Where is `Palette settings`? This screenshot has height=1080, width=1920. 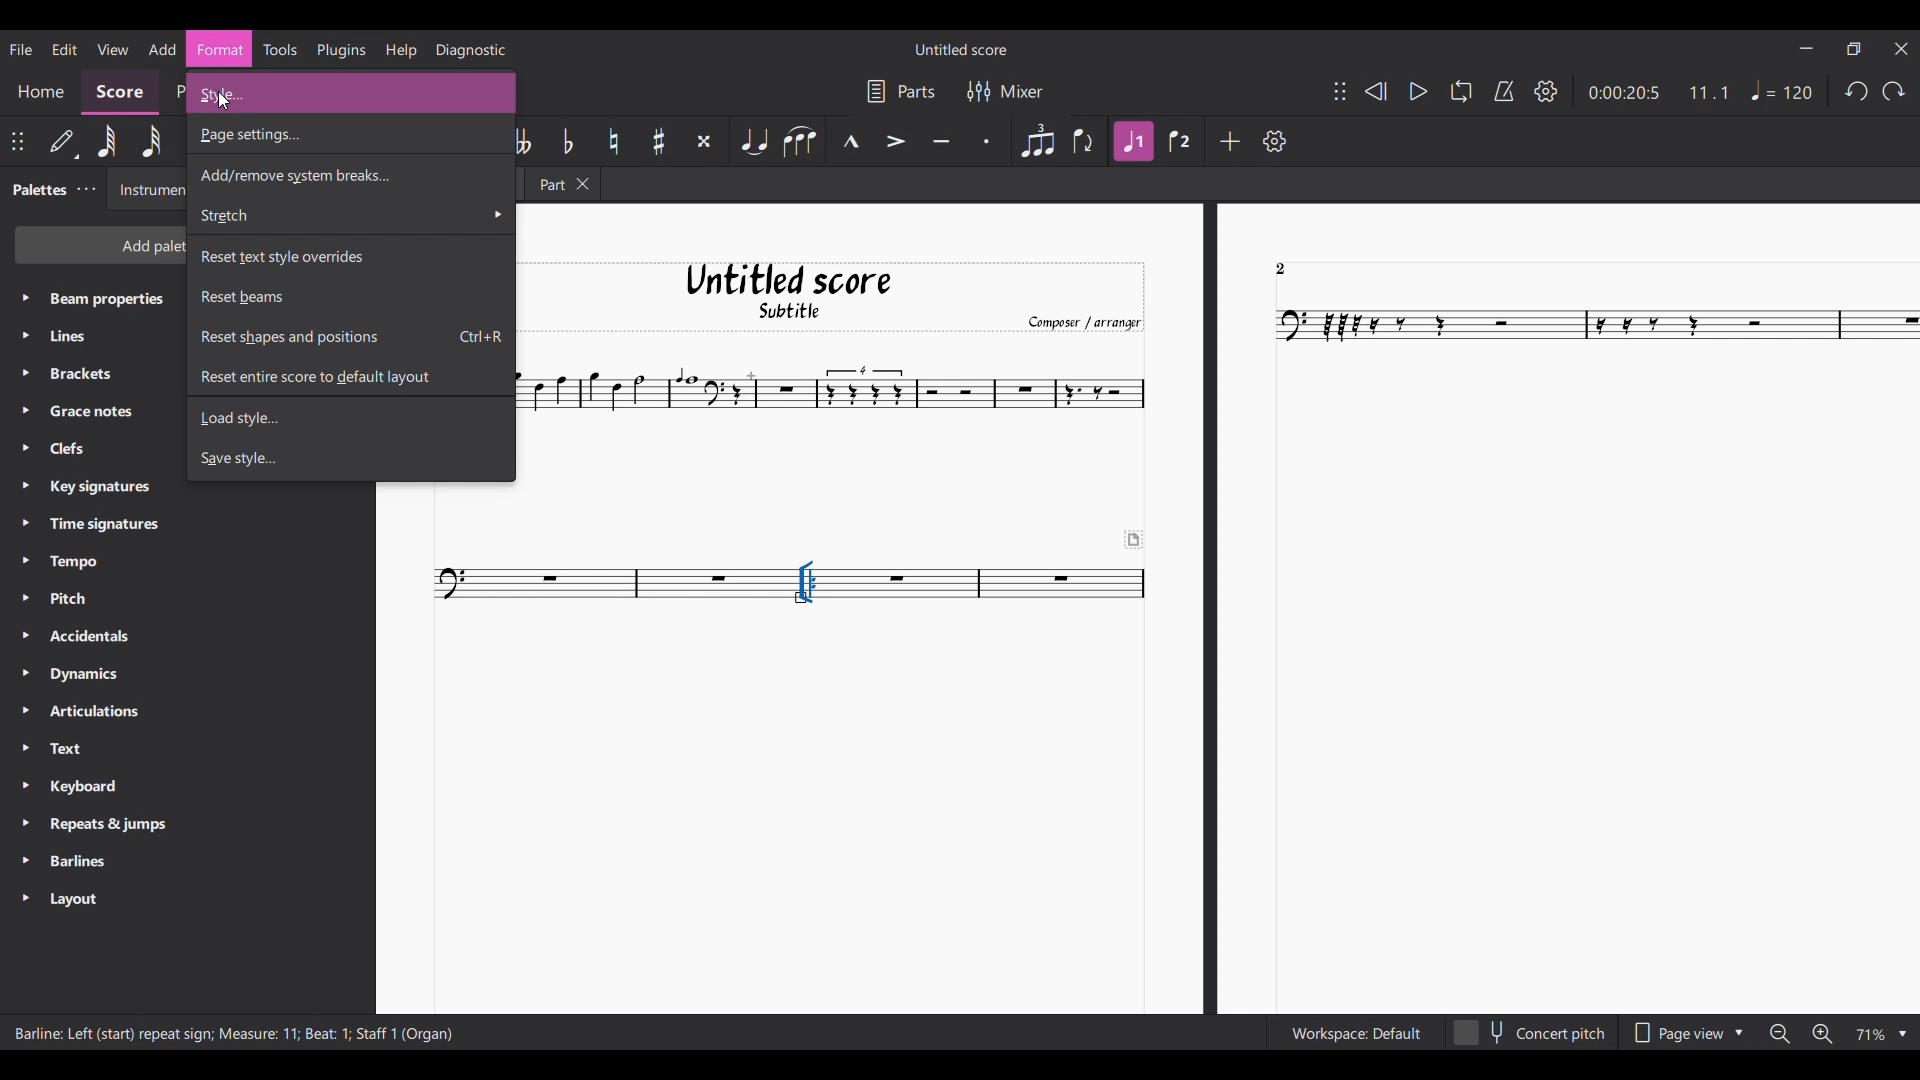
Palette settings is located at coordinates (87, 189).